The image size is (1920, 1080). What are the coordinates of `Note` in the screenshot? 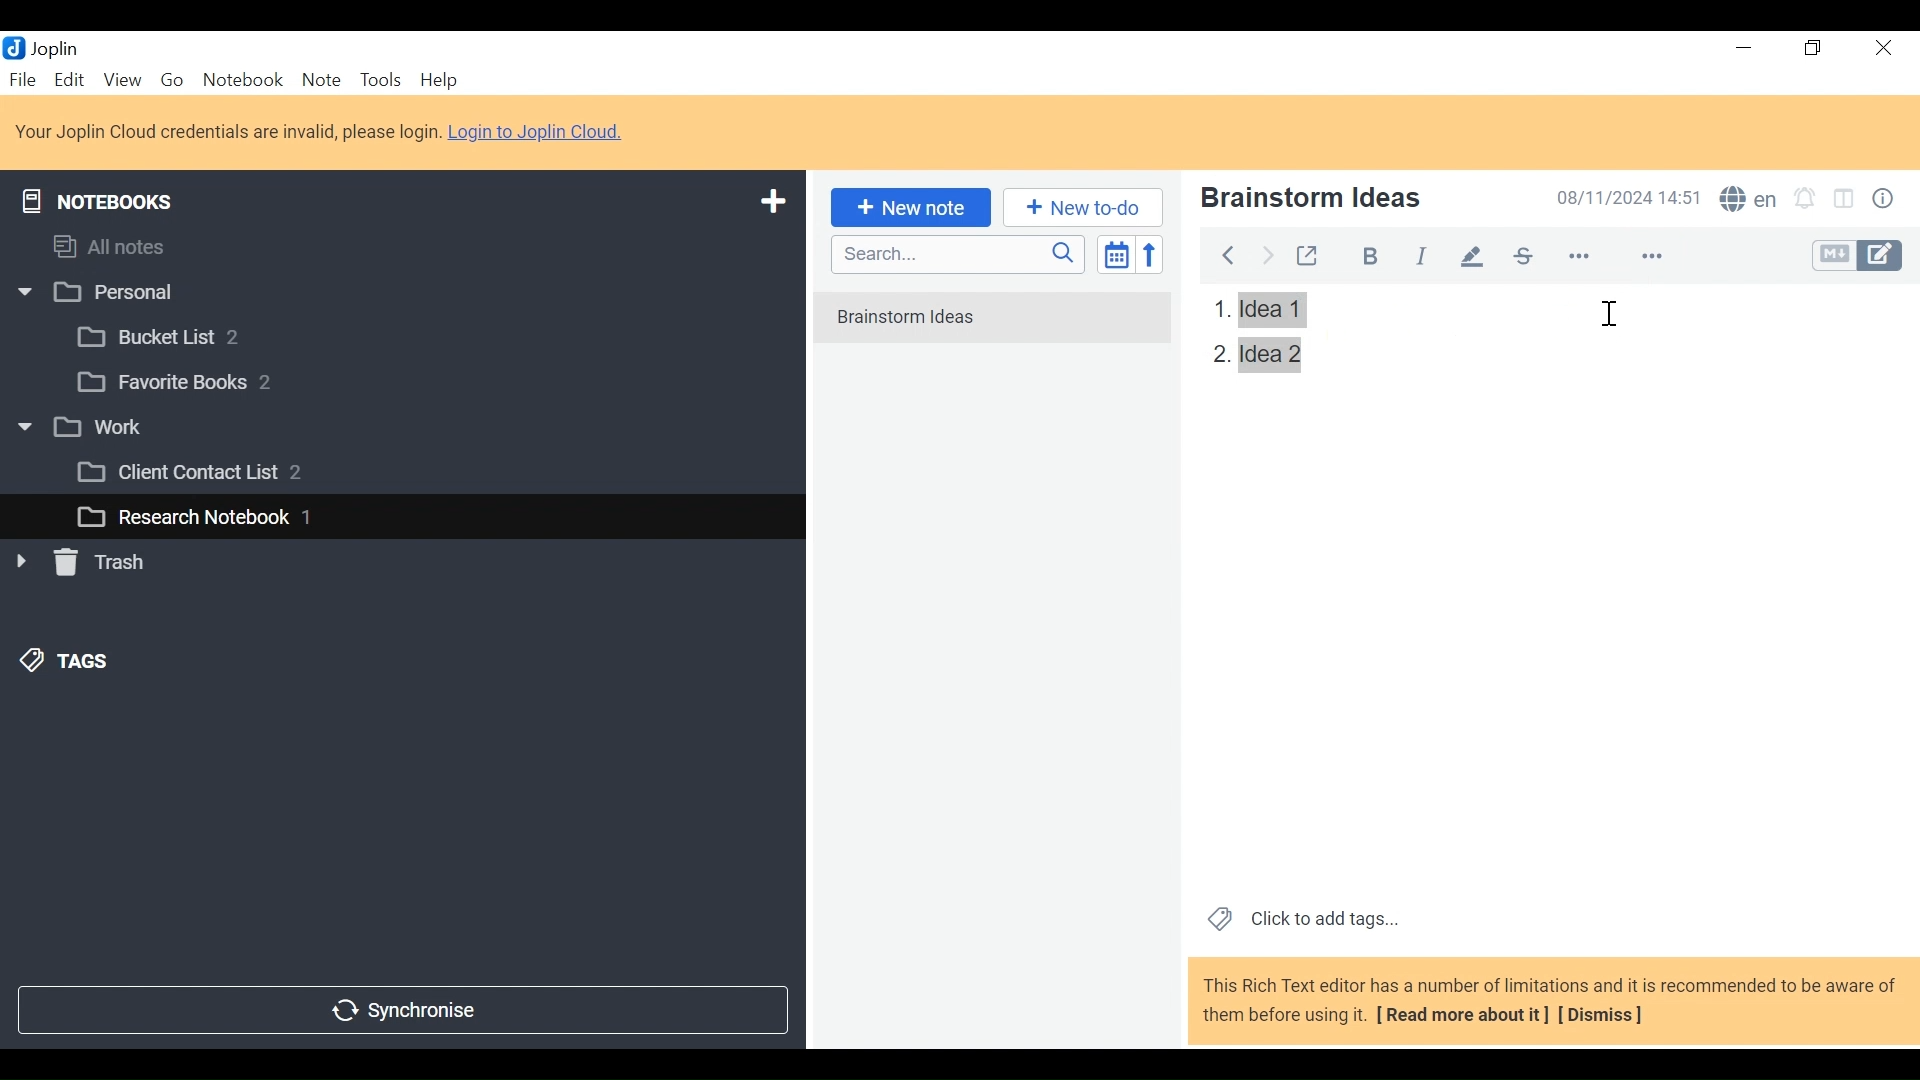 It's located at (321, 79).